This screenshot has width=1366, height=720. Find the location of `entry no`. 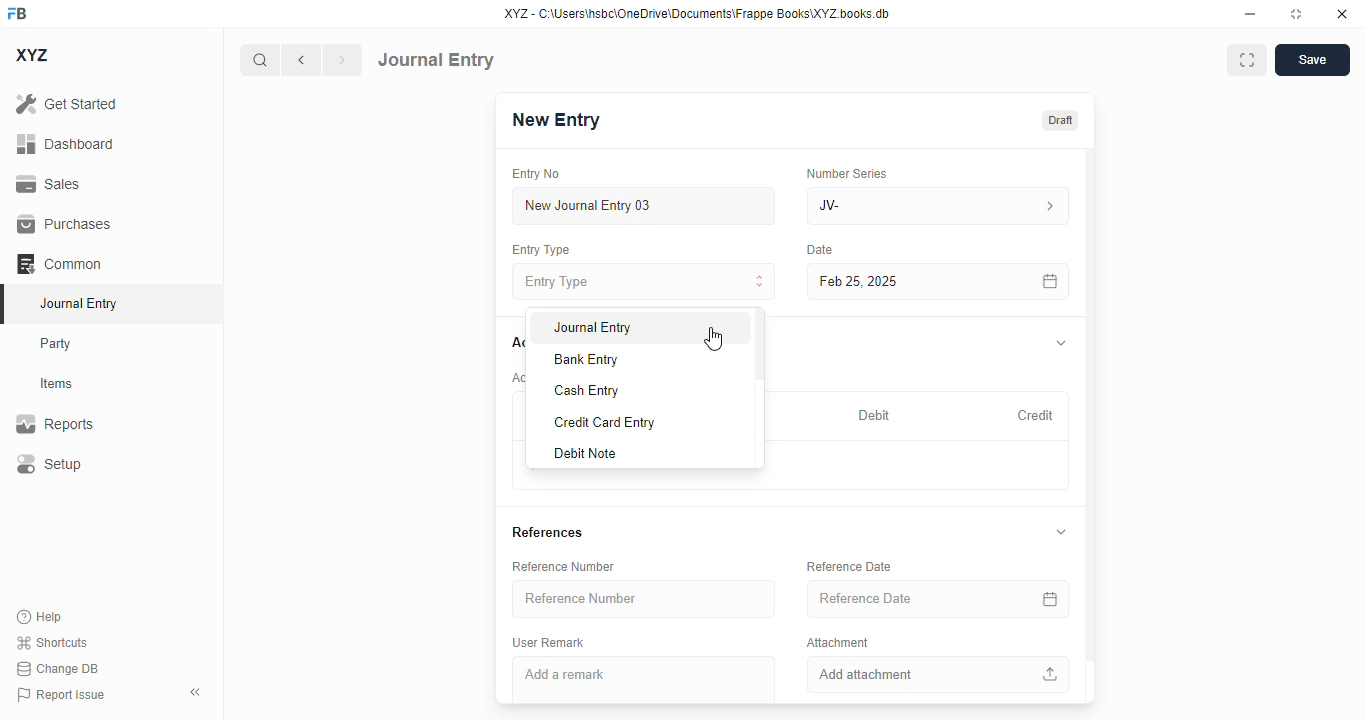

entry no is located at coordinates (536, 174).